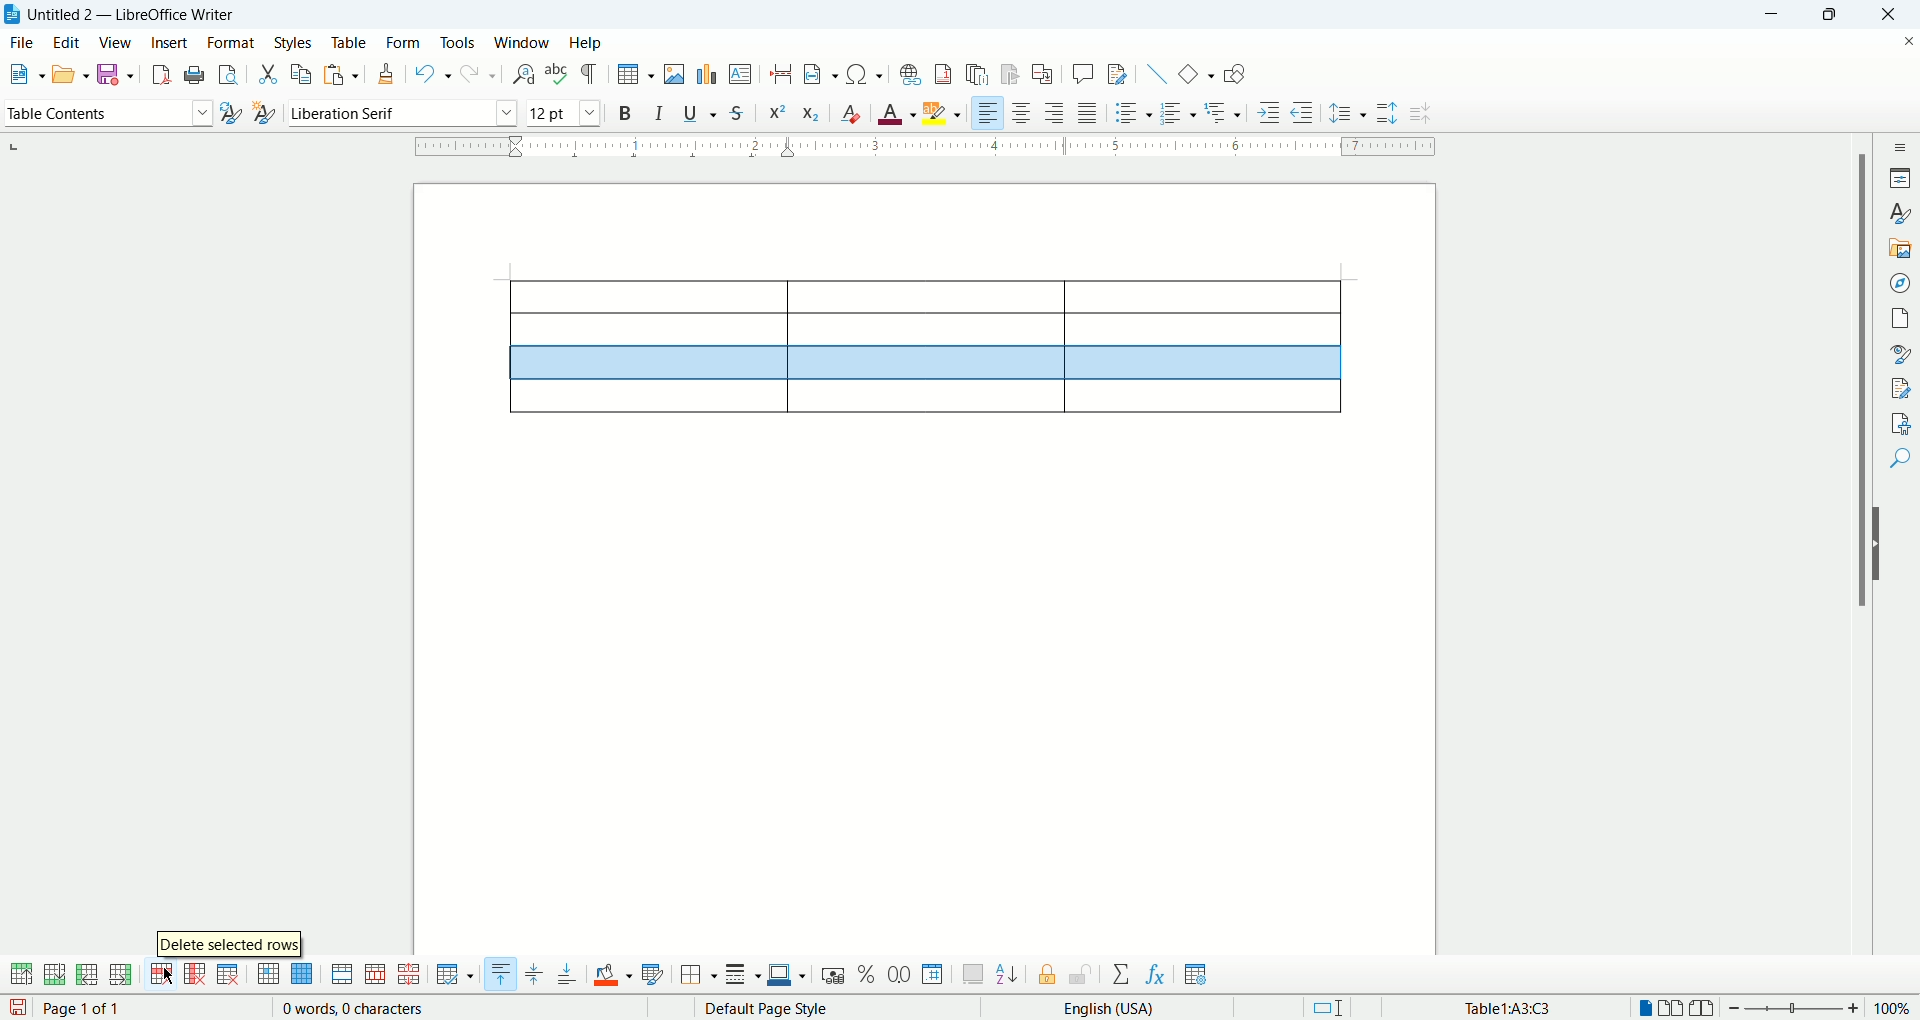  What do you see at coordinates (232, 43) in the screenshot?
I see `format` at bounding box center [232, 43].